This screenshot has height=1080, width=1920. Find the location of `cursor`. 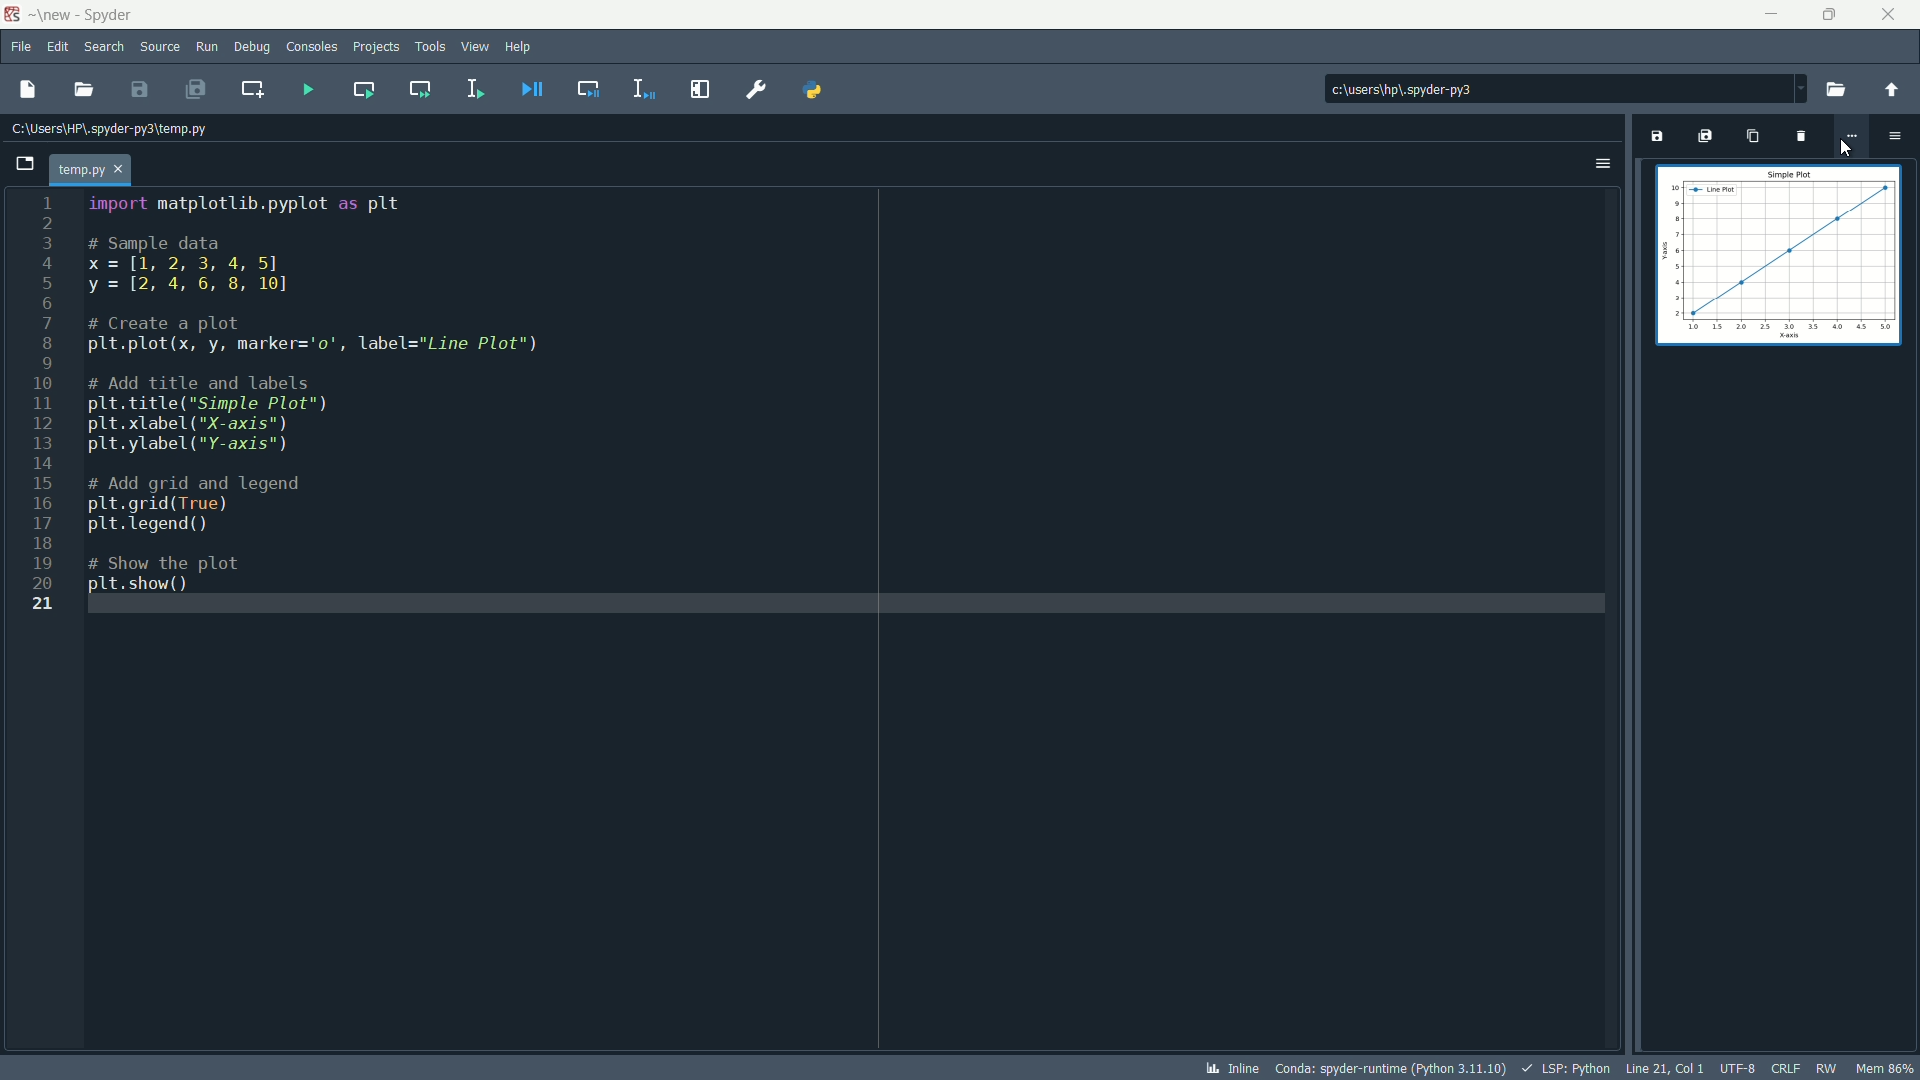

cursor is located at coordinates (1846, 149).